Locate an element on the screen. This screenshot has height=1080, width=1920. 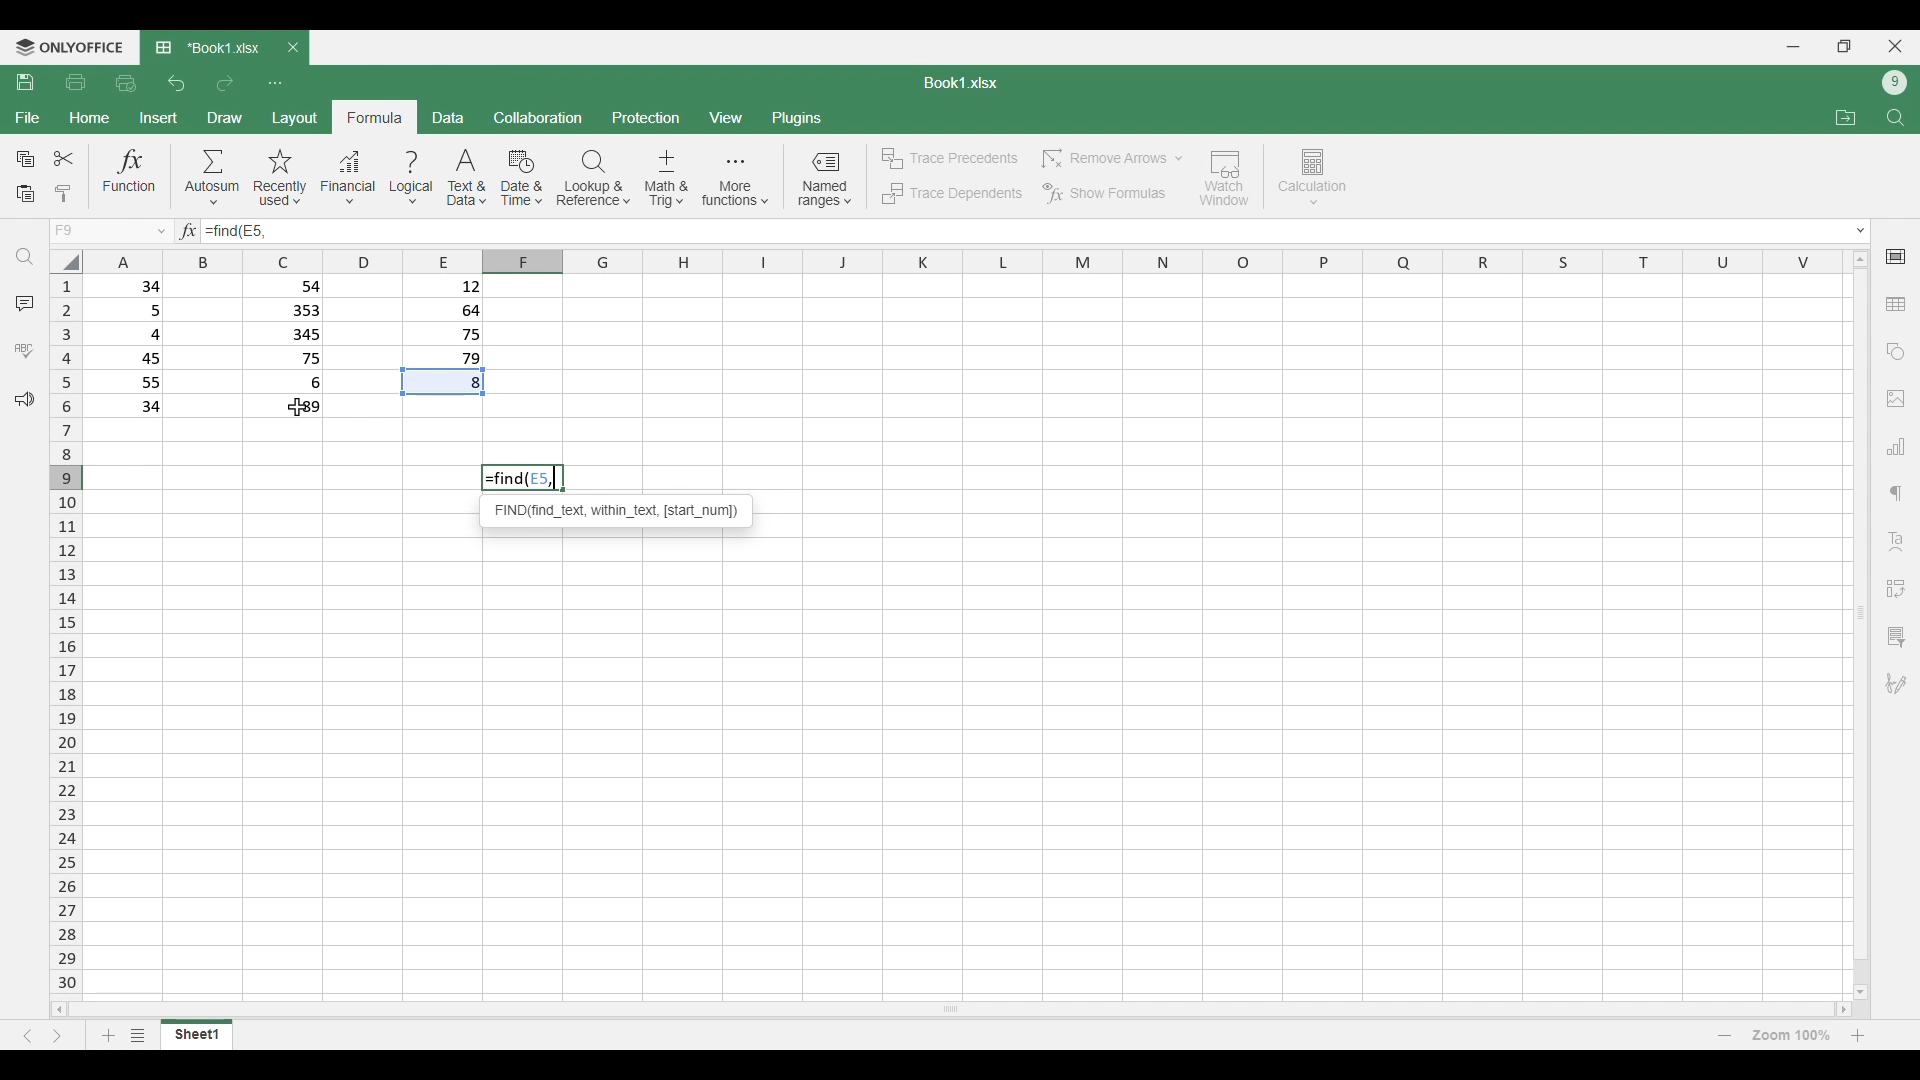
Print file is located at coordinates (76, 83).